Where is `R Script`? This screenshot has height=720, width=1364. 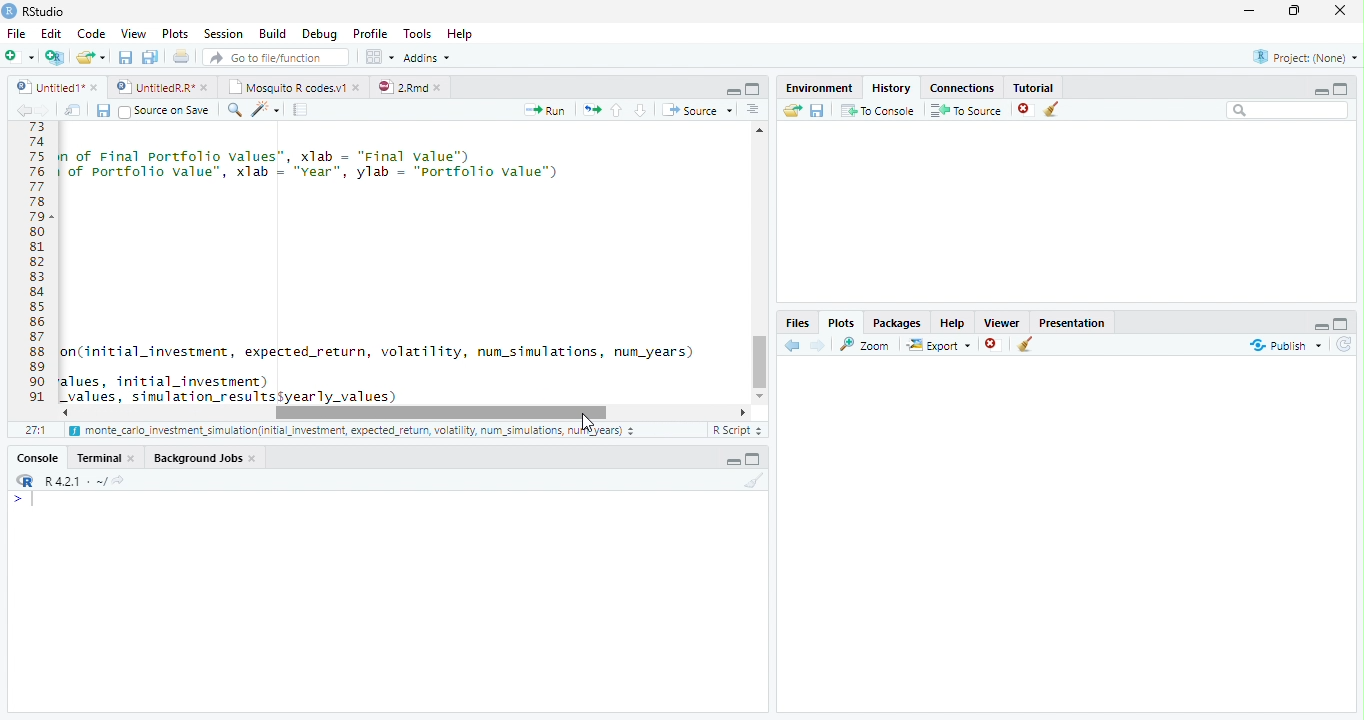 R Script is located at coordinates (737, 430).